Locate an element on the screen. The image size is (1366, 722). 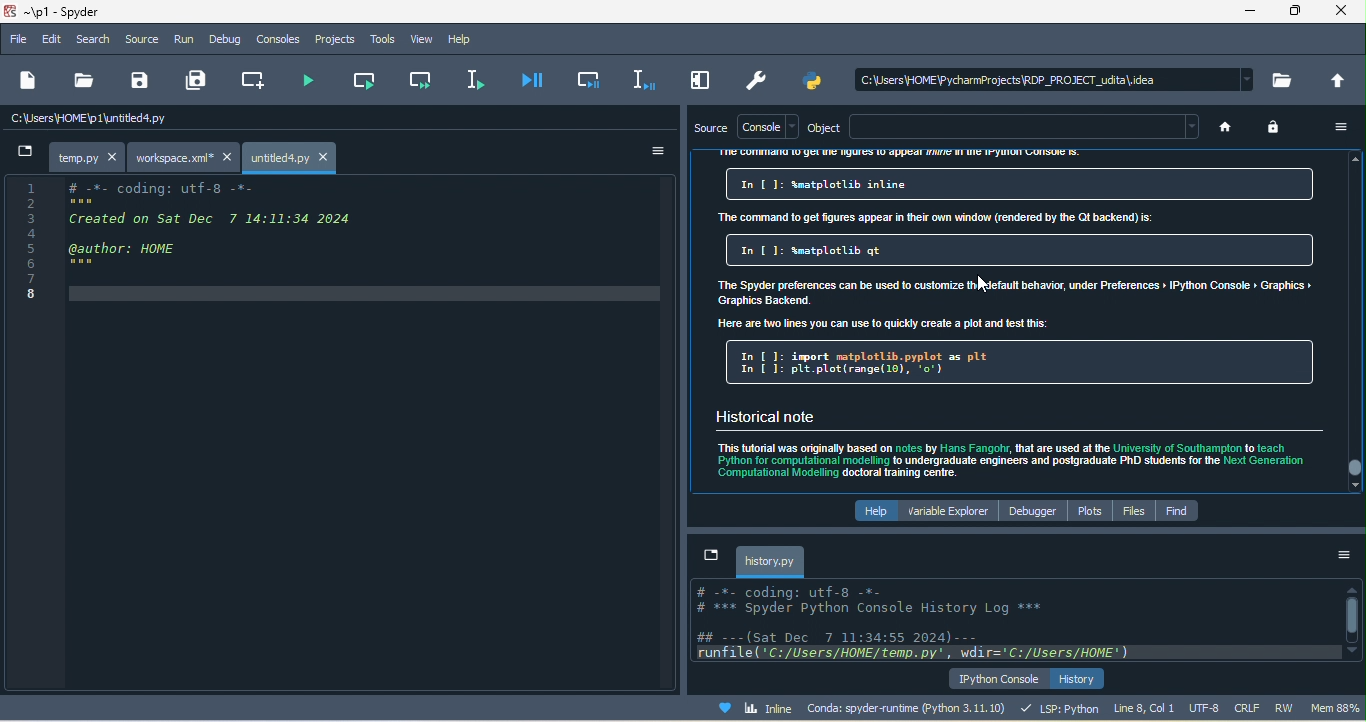
Browsed documentation topic in the "Help Viewer. is located at coordinates (1018, 322).